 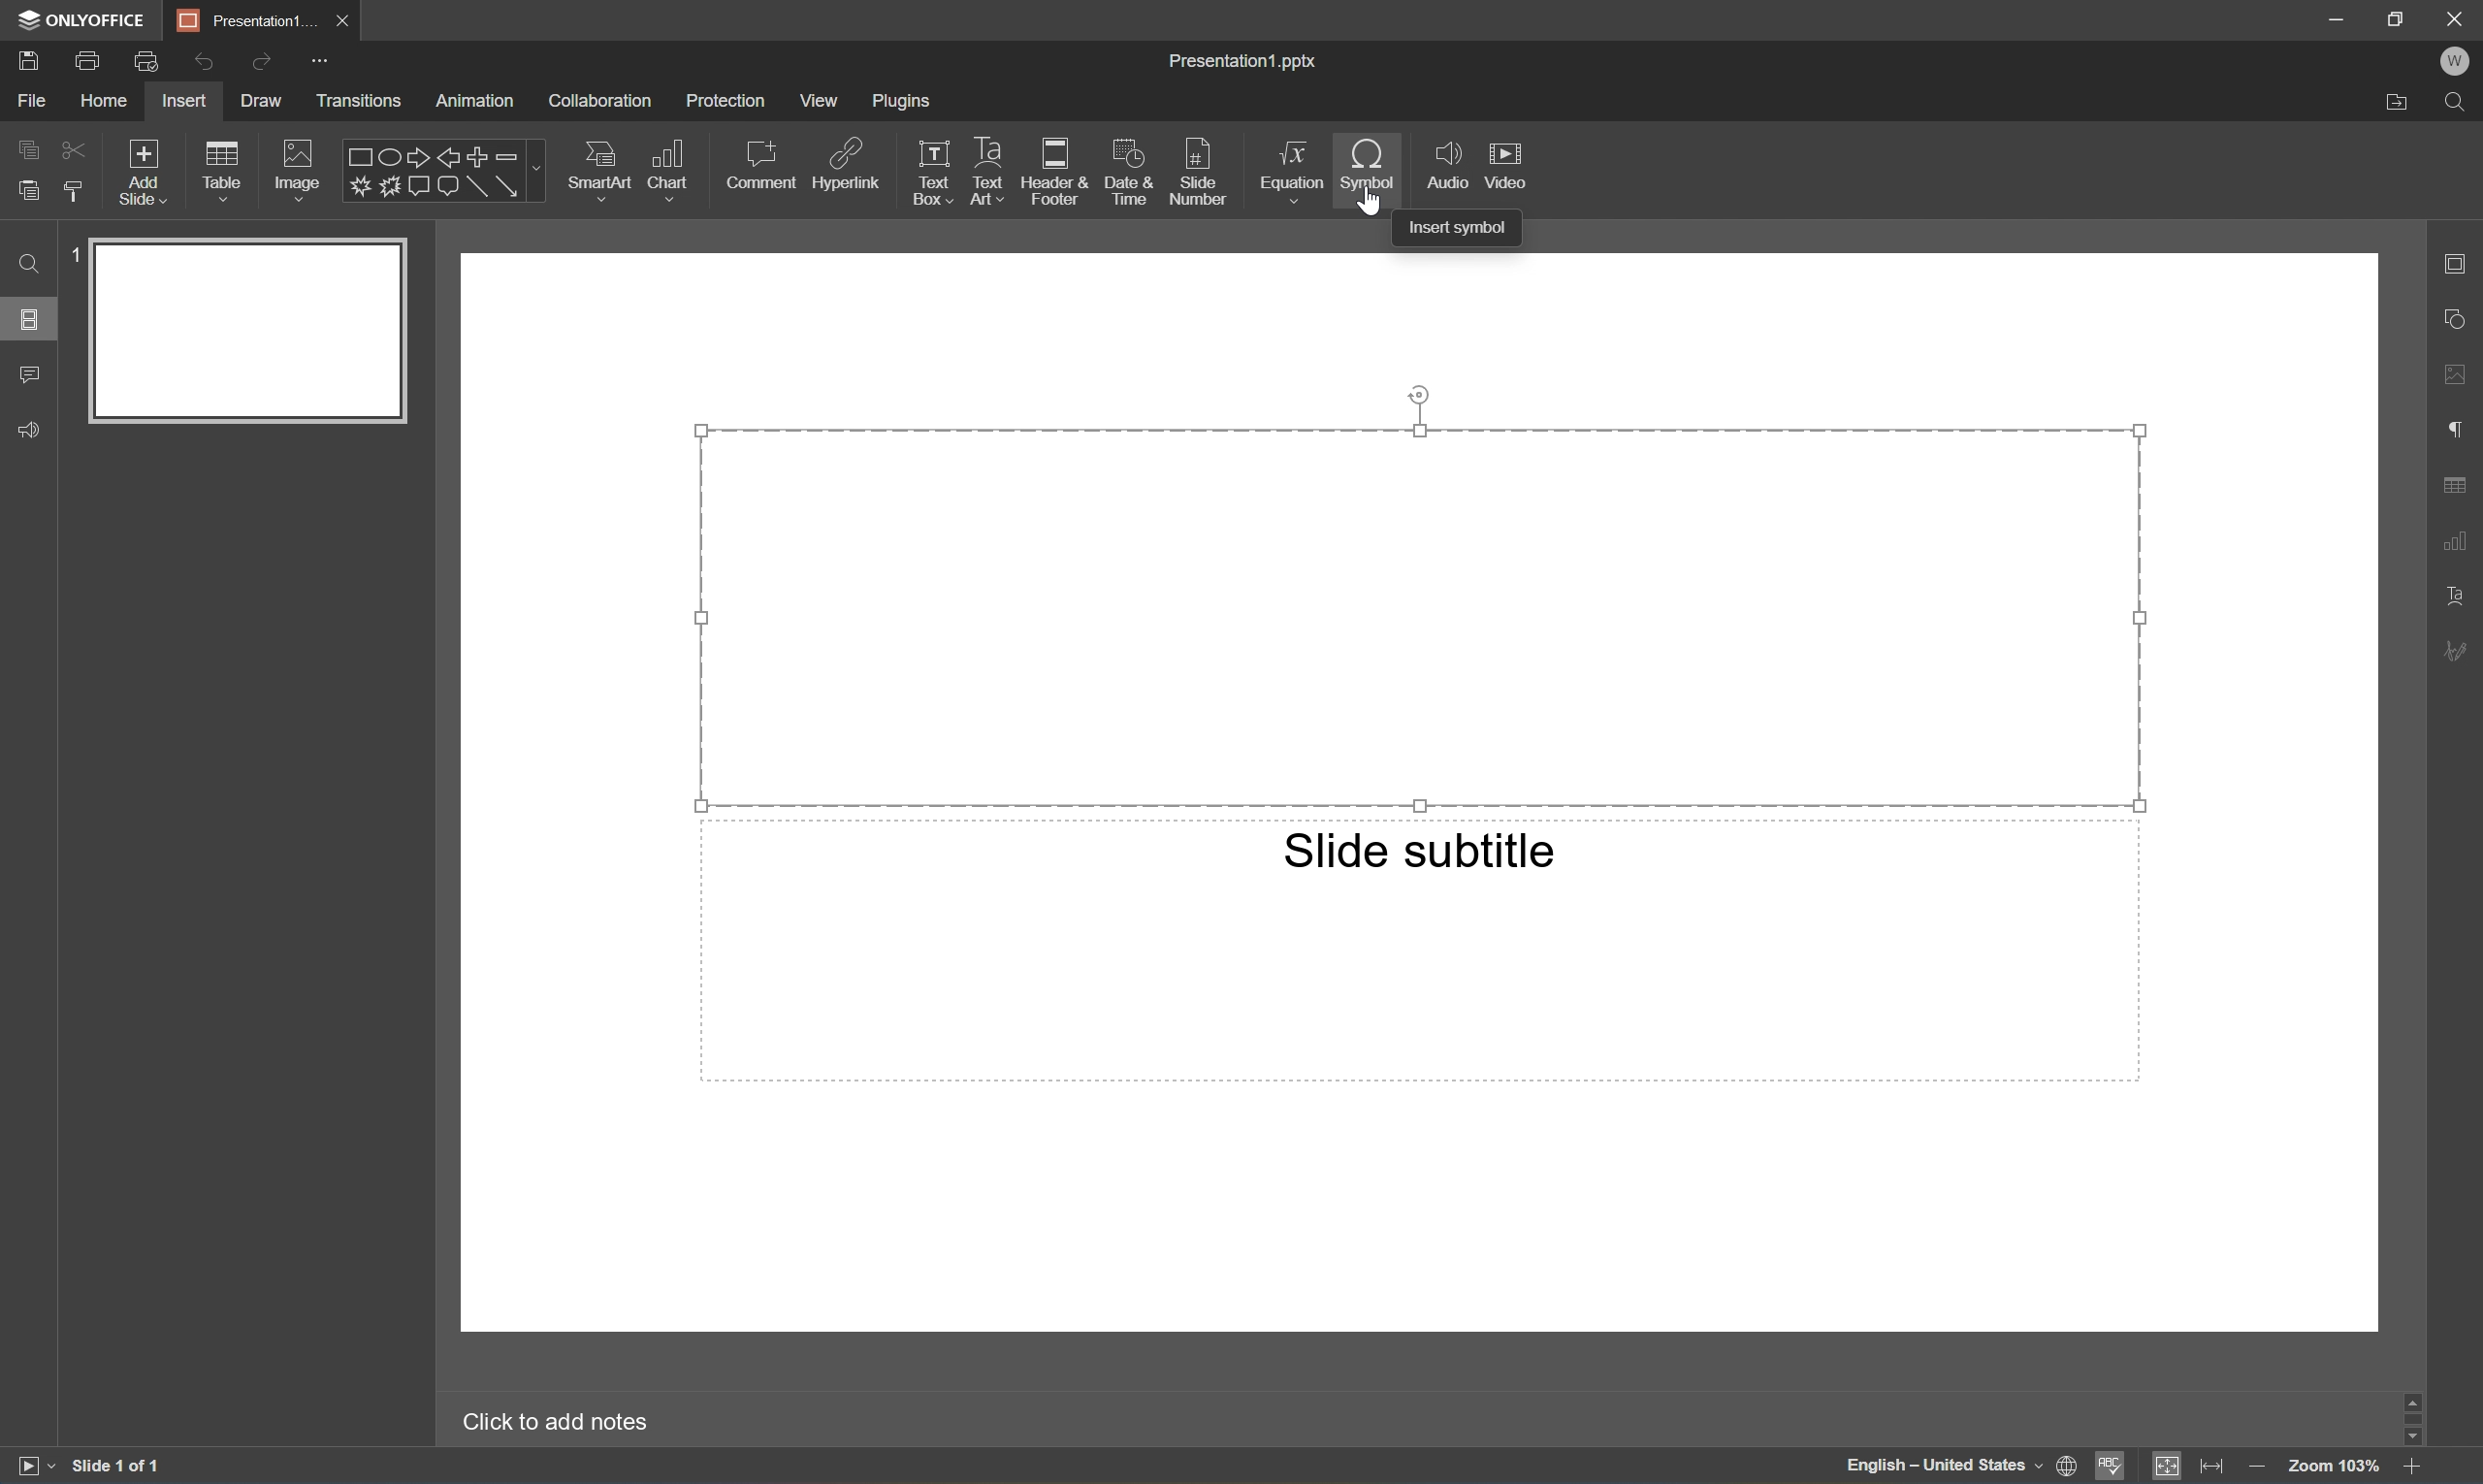 I want to click on Copy style, so click(x=72, y=192).